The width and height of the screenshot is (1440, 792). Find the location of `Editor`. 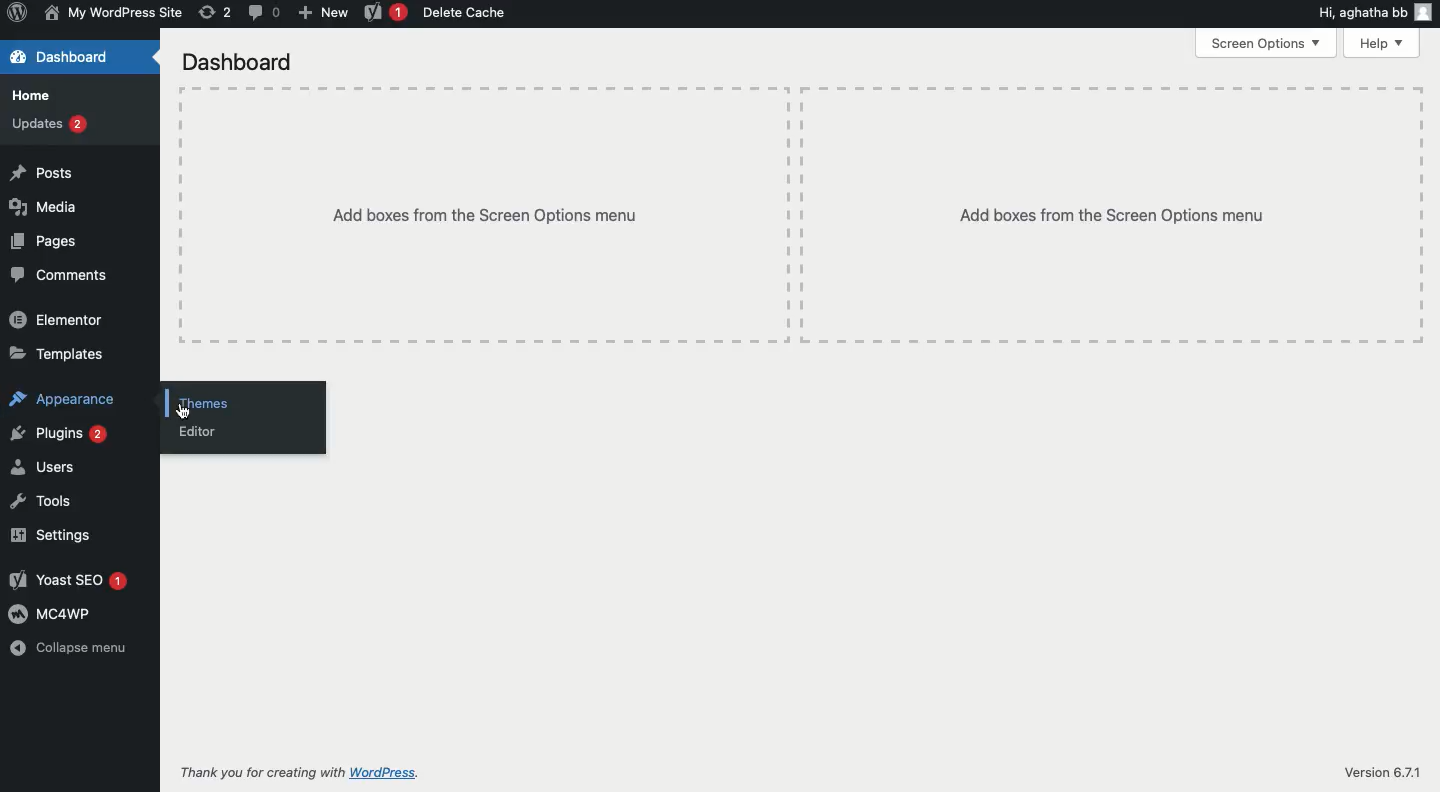

Editor is located at coordinates (197, 431).